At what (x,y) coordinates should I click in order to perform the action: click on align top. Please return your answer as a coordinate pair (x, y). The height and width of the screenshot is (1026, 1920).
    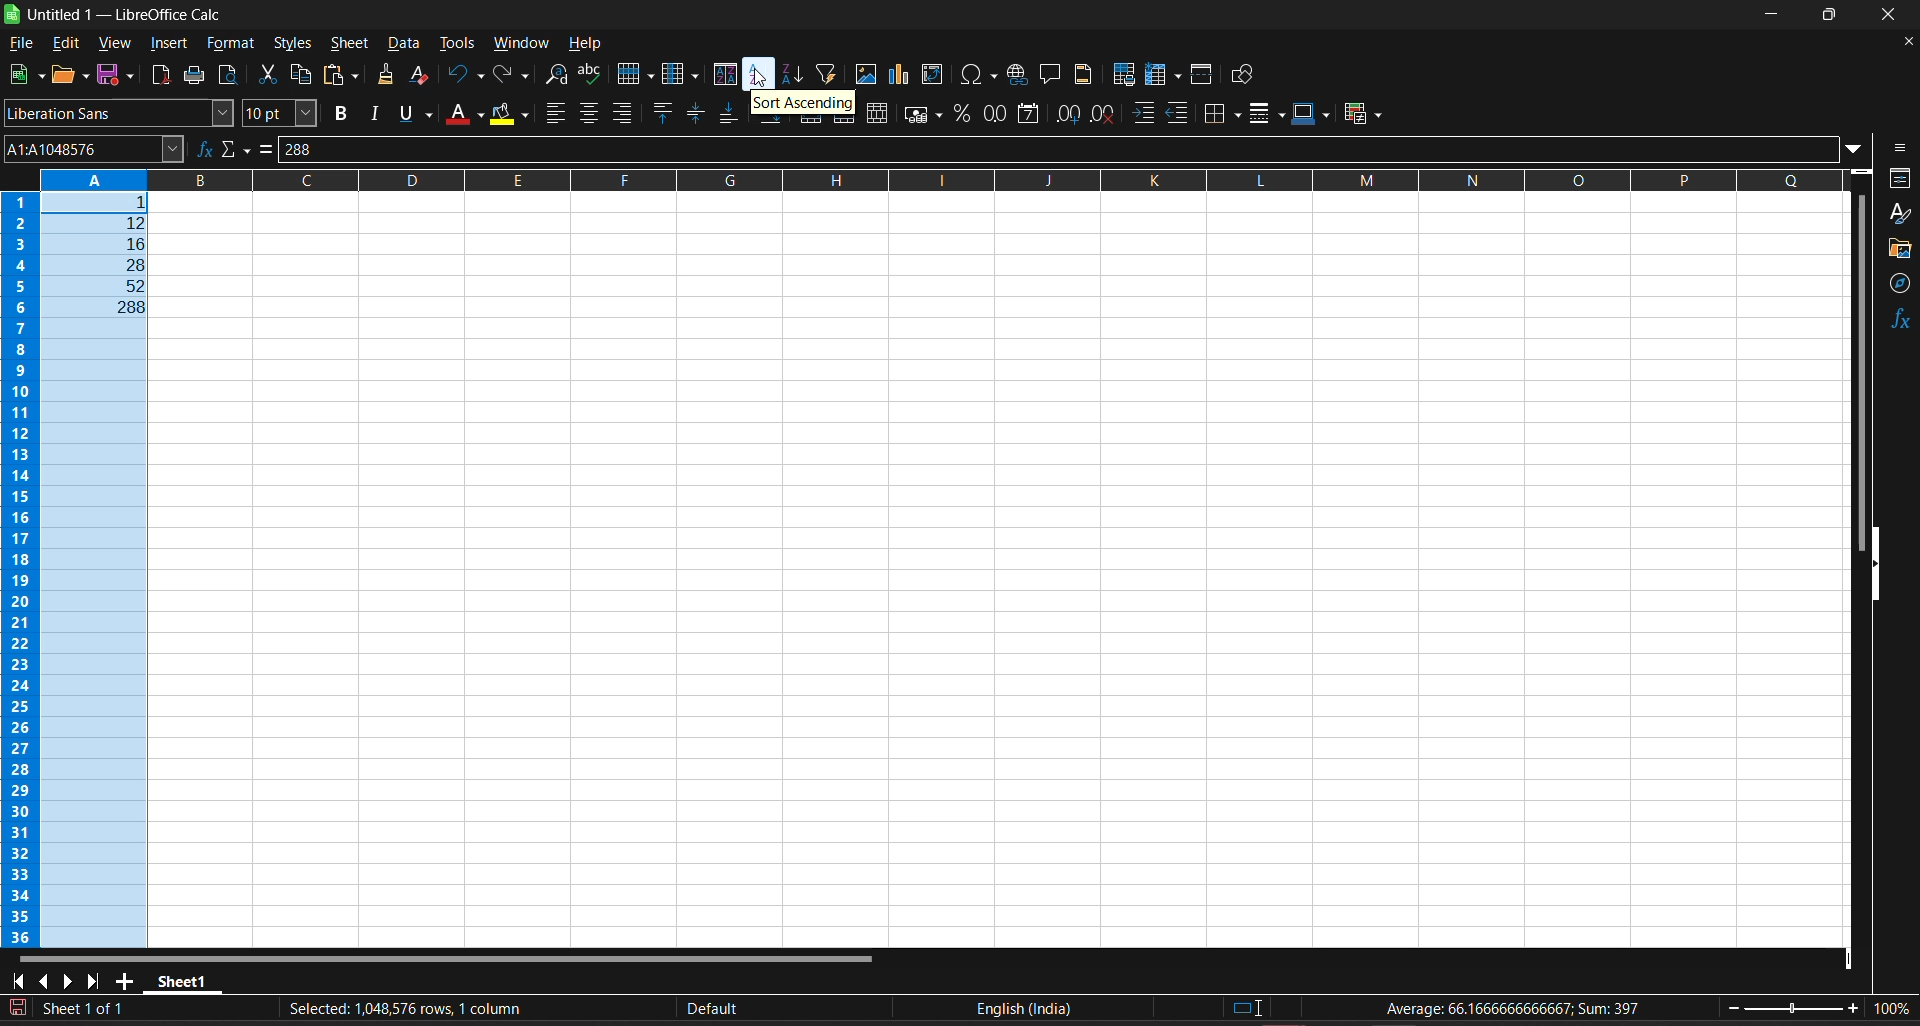
    Looking at the image, I should click on (660, 113).